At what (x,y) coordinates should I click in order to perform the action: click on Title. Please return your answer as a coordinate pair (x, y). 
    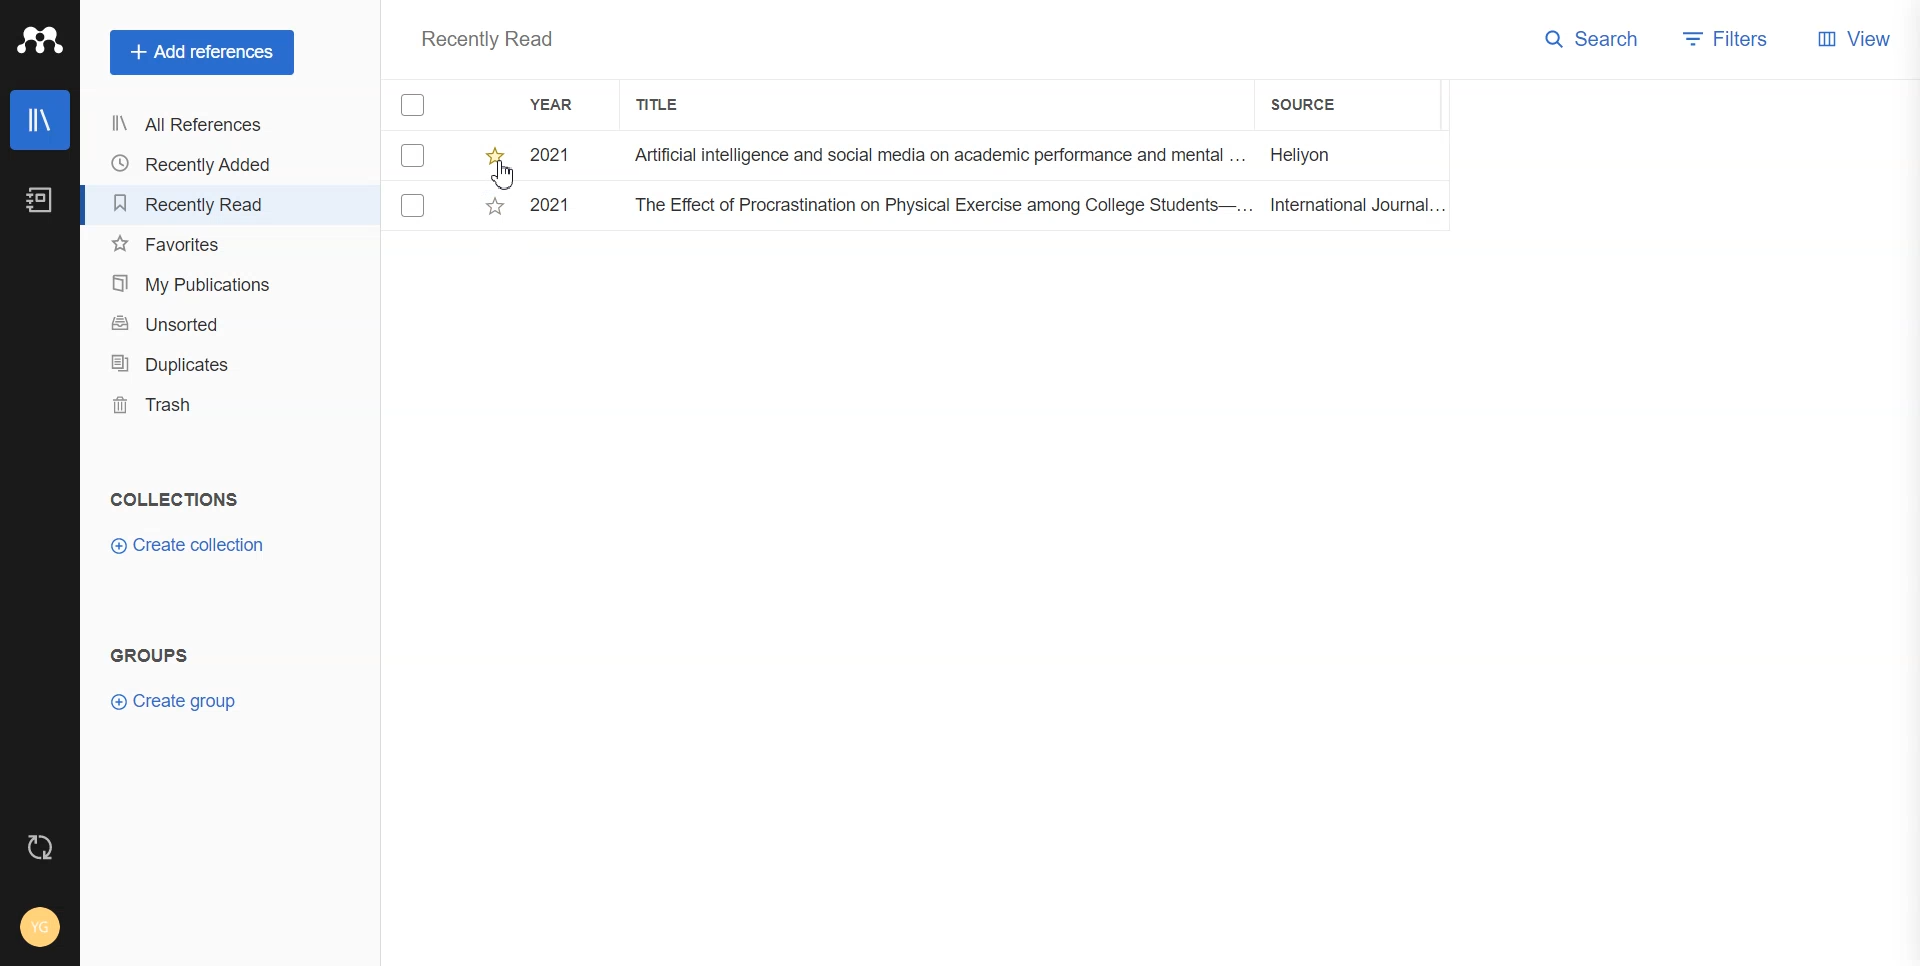
    Looking at the image, I should click on (674, 104).